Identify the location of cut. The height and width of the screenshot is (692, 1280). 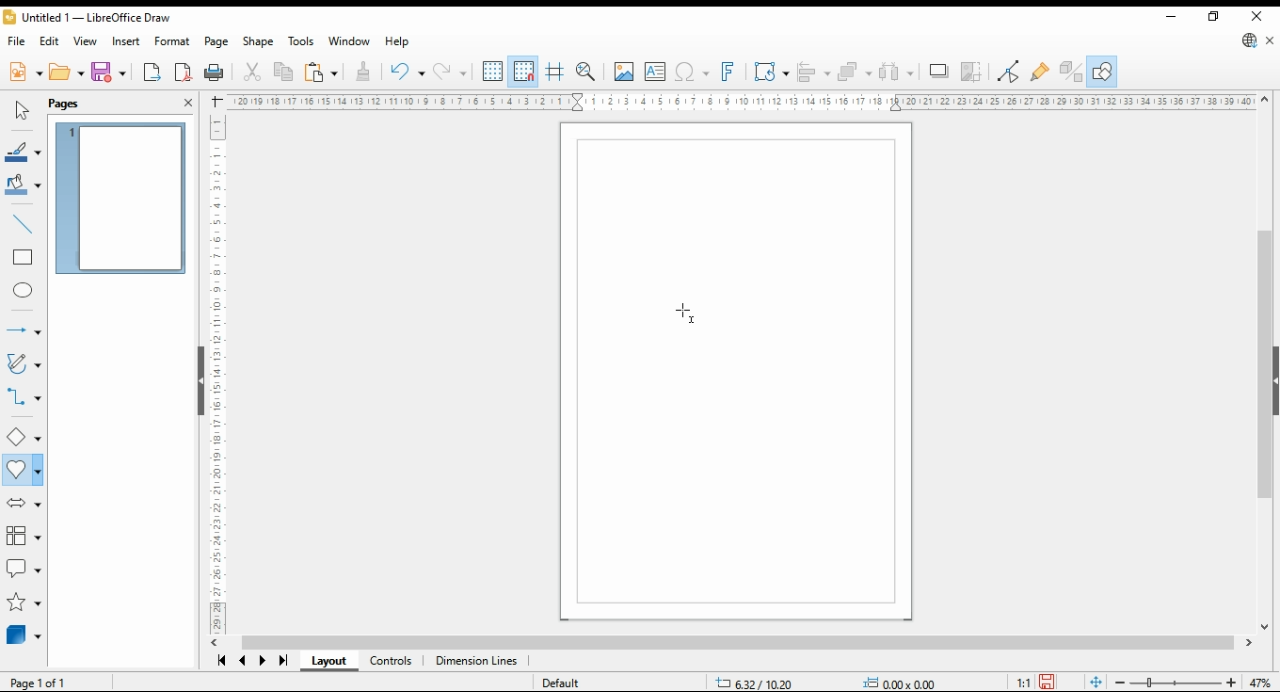
(252, 72).